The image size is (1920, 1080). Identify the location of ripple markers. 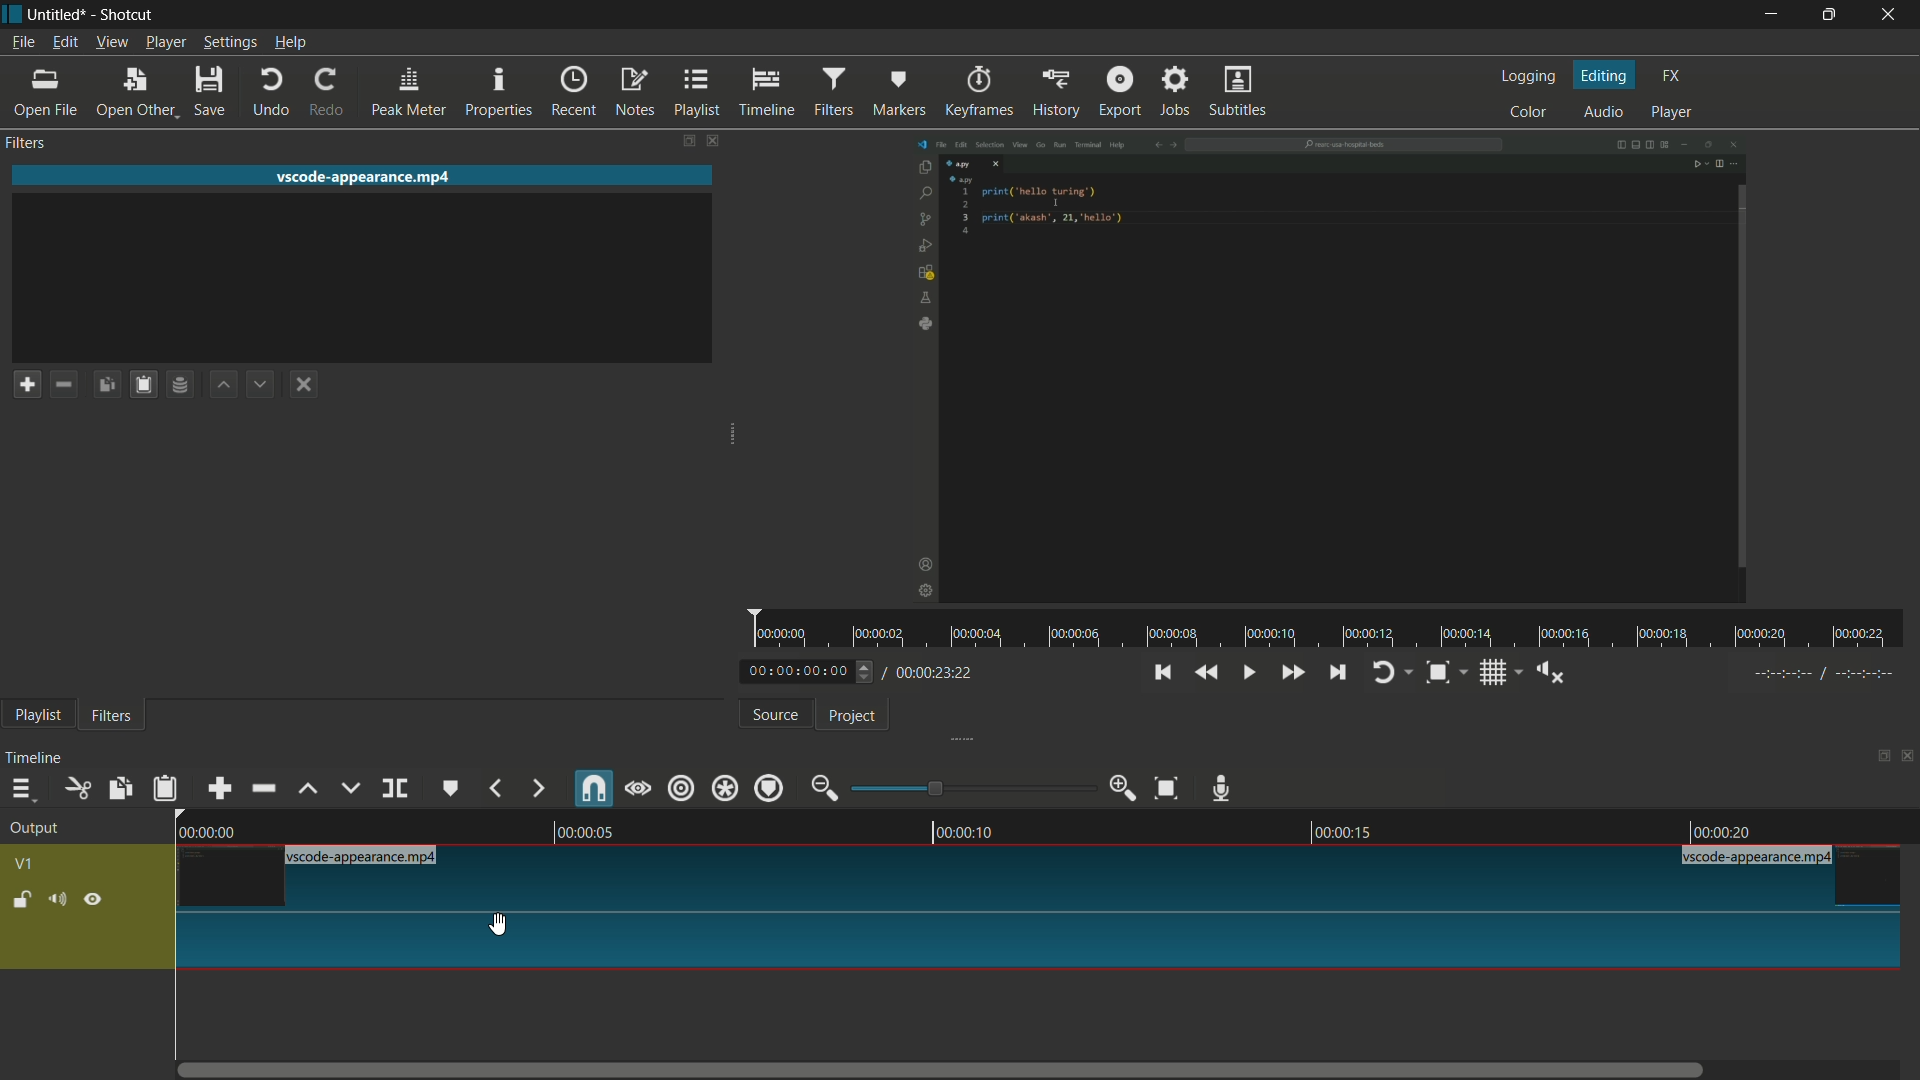
(770, 788).